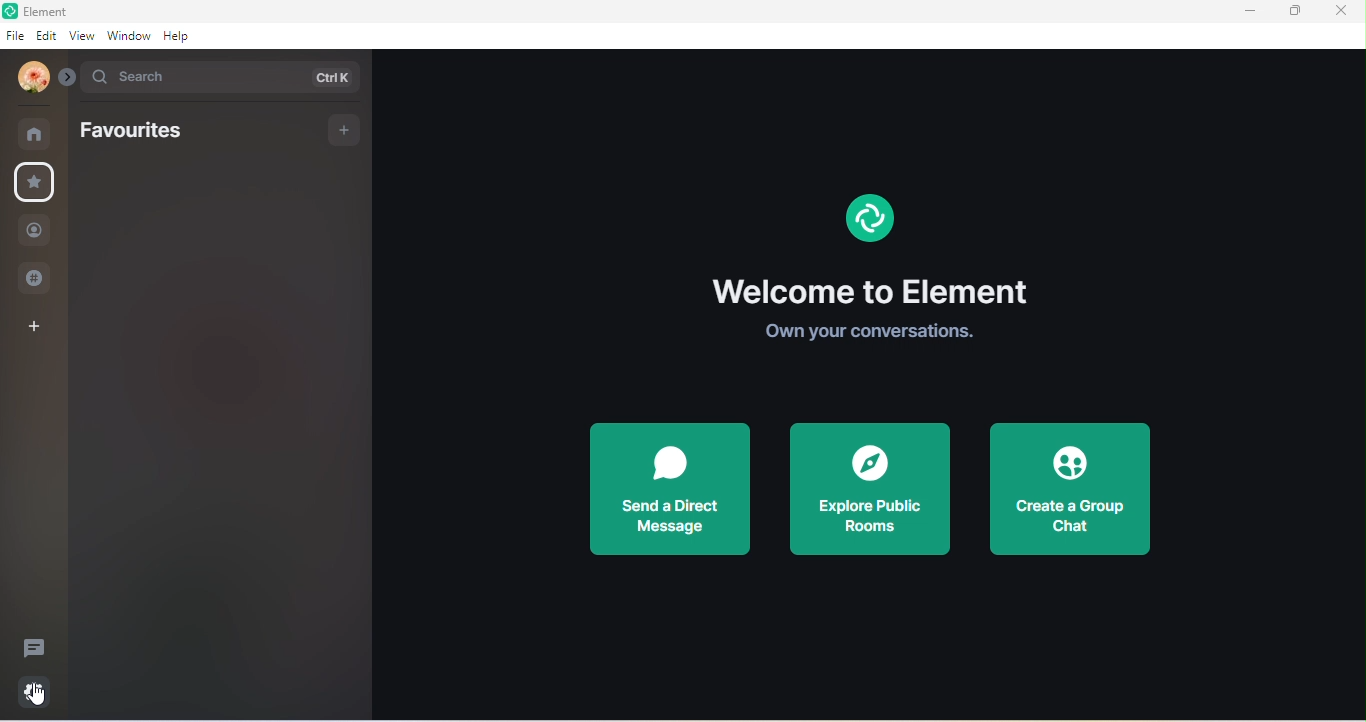  I want to click on people, so click(35, 230).